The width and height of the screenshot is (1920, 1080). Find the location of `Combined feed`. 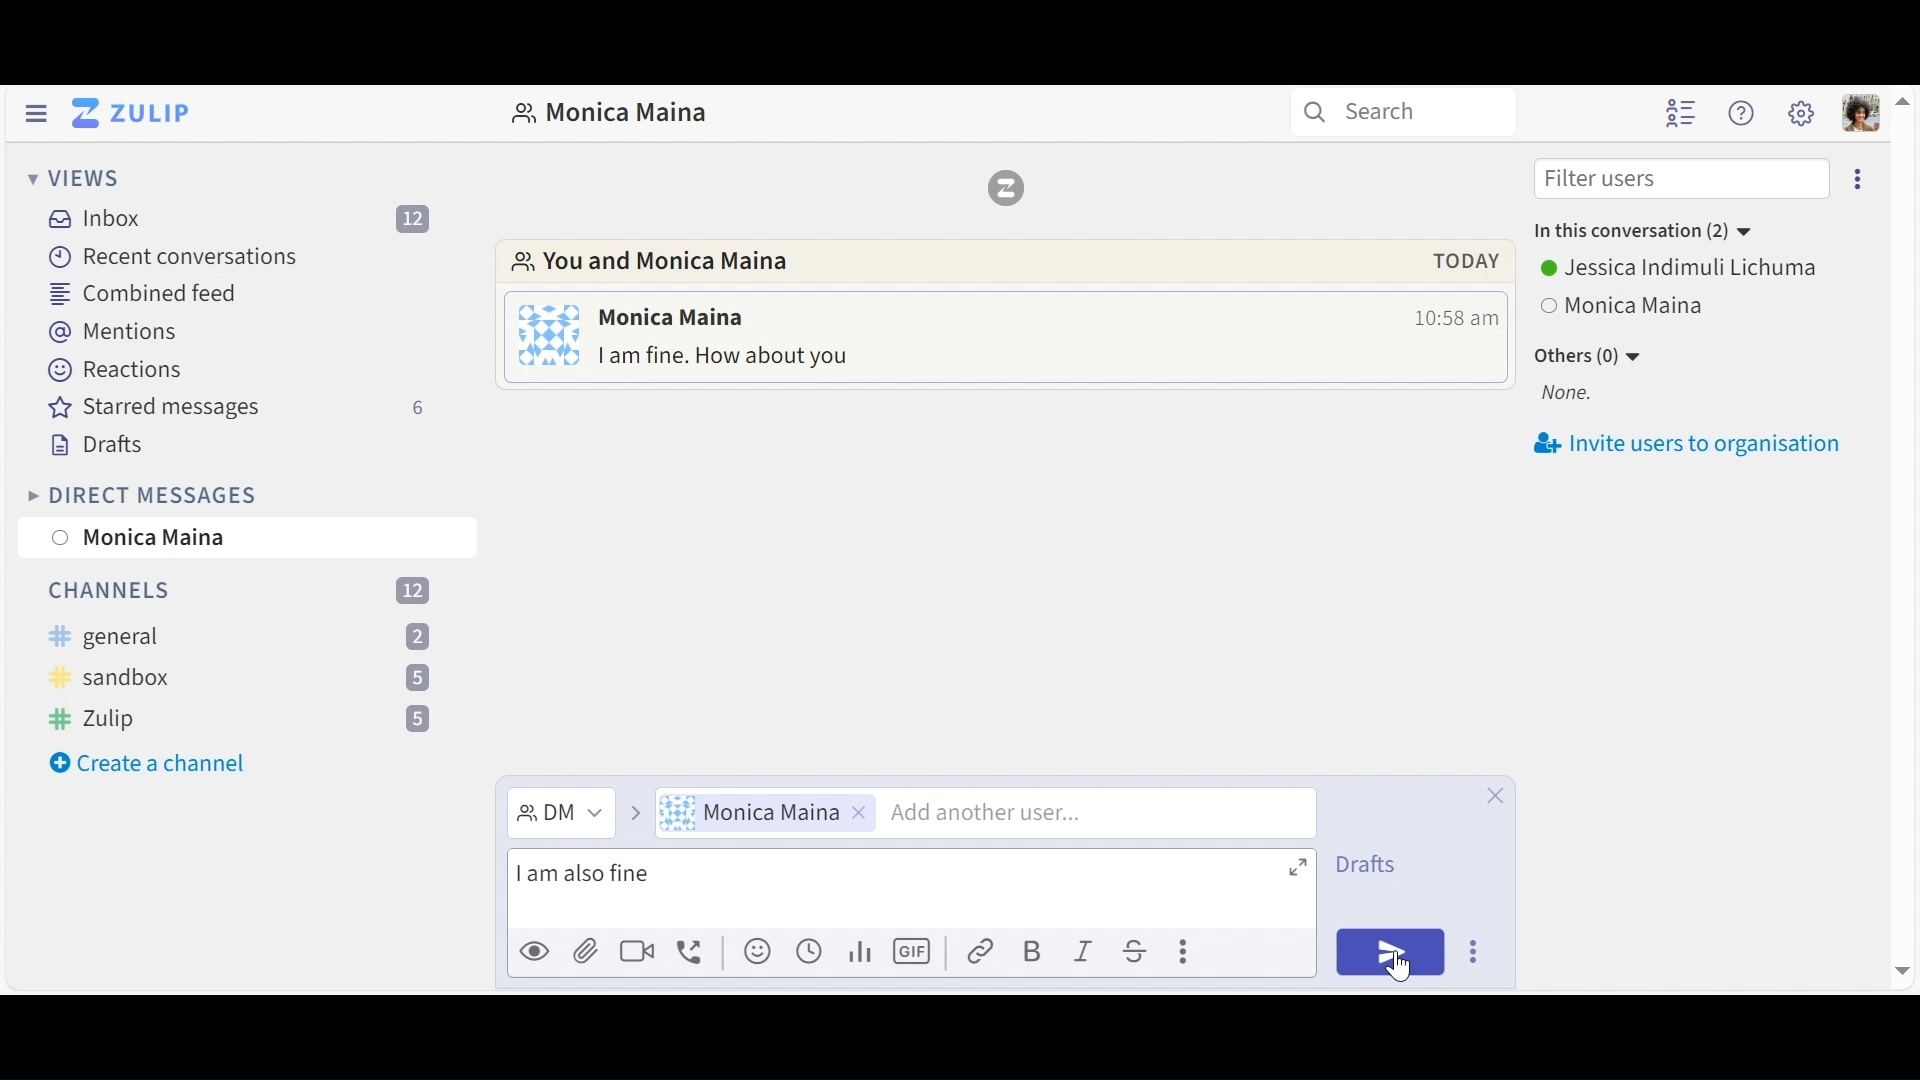

Combined feed is located at coordinates (151, 292).